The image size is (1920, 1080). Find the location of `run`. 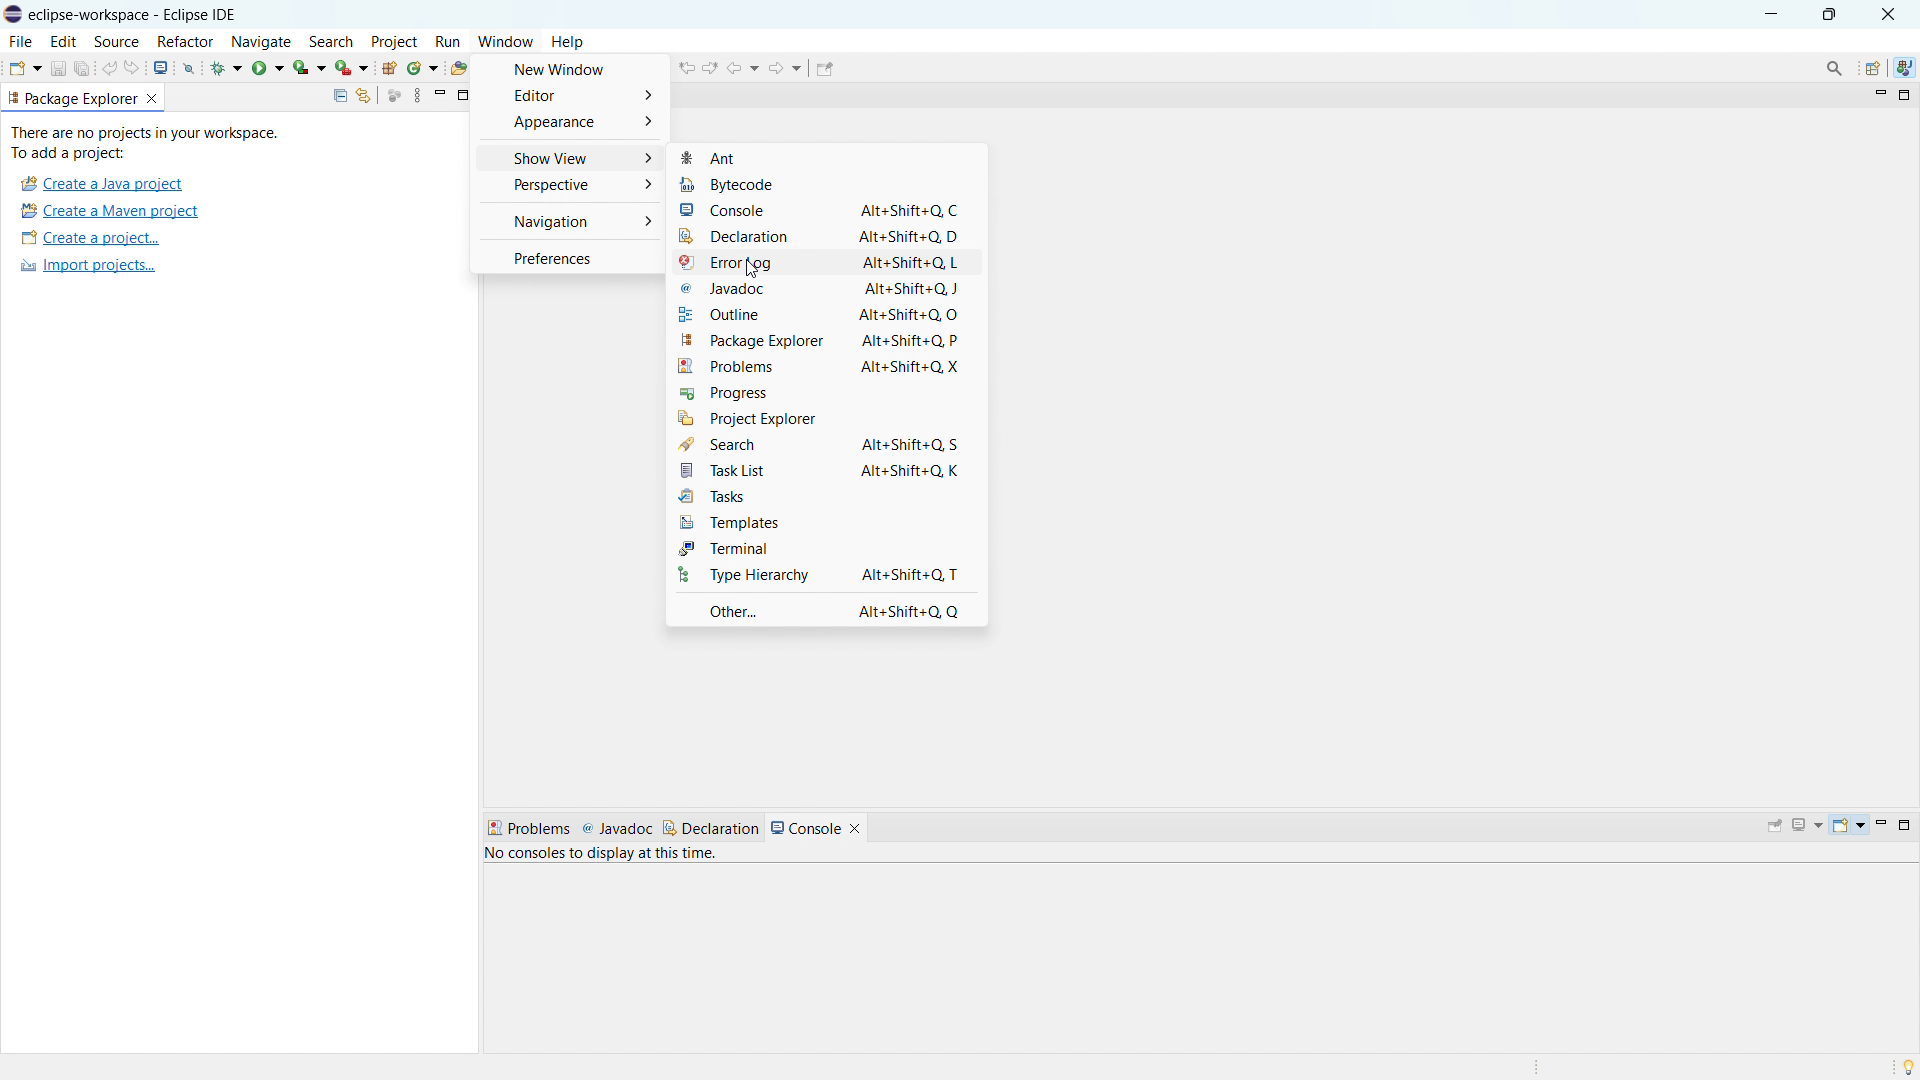

run is located at coordinates (447, 41).